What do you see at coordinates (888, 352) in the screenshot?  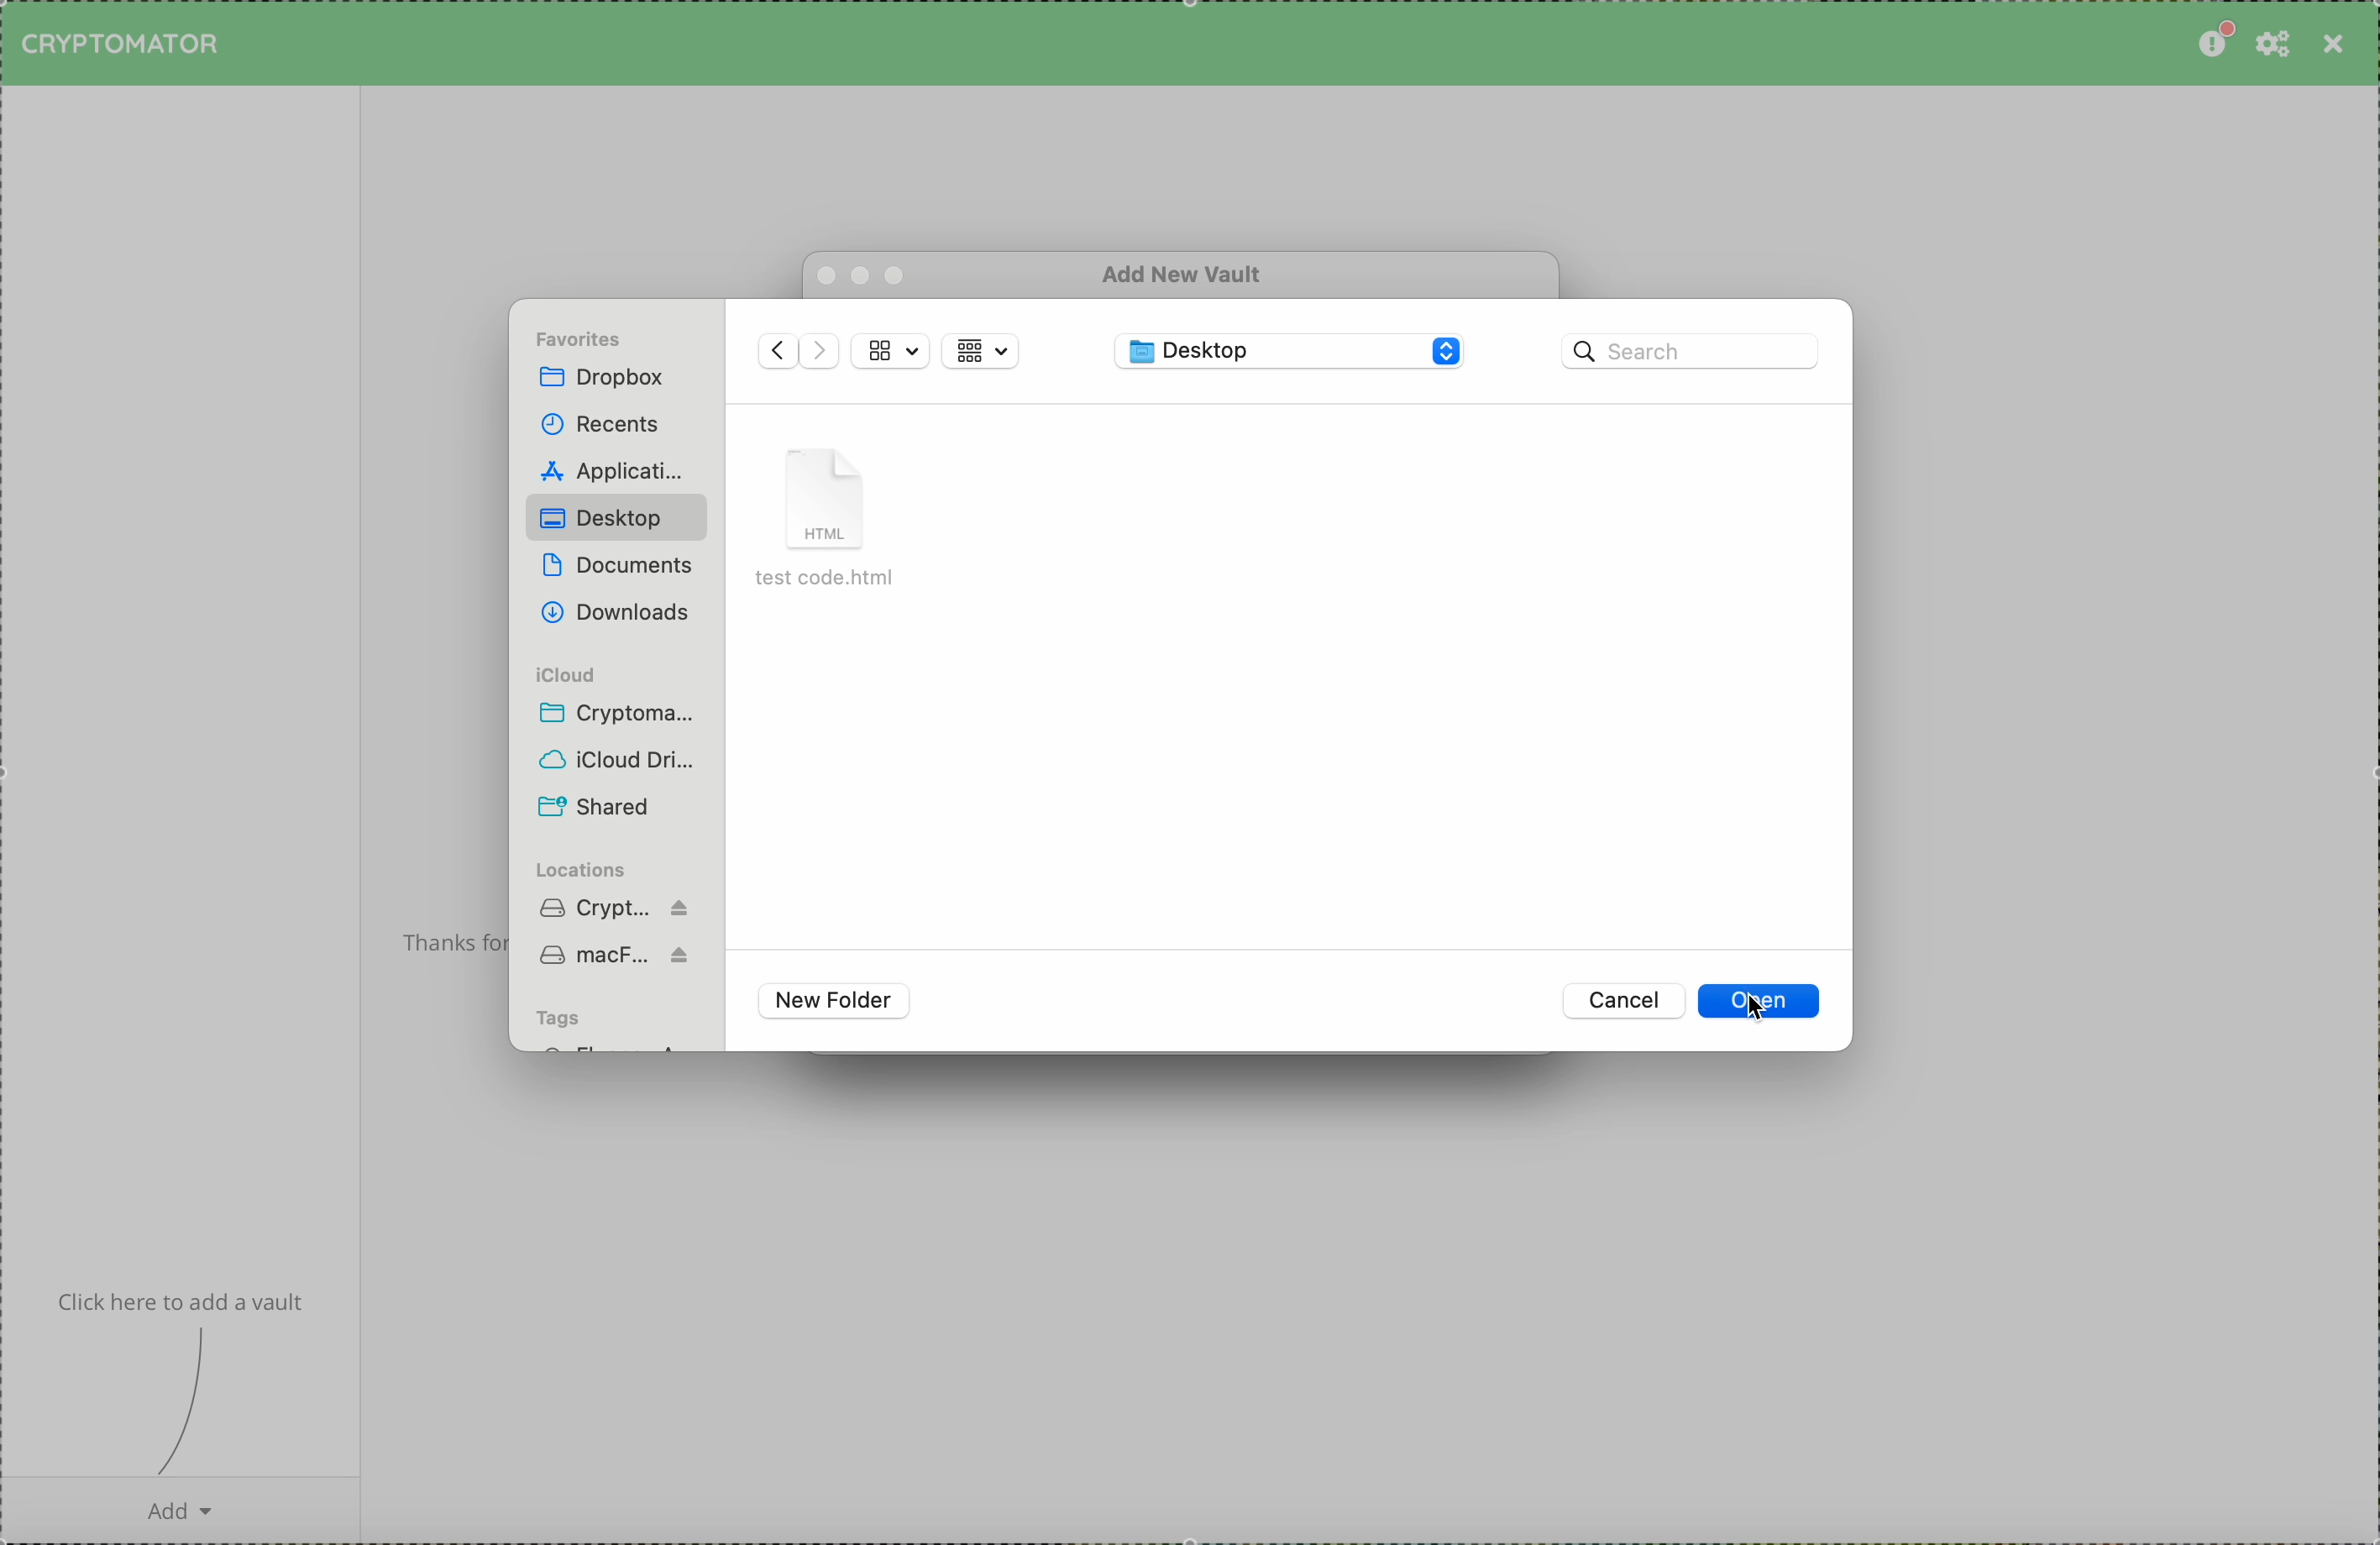 I see `view` at bounding box center [888, 352].